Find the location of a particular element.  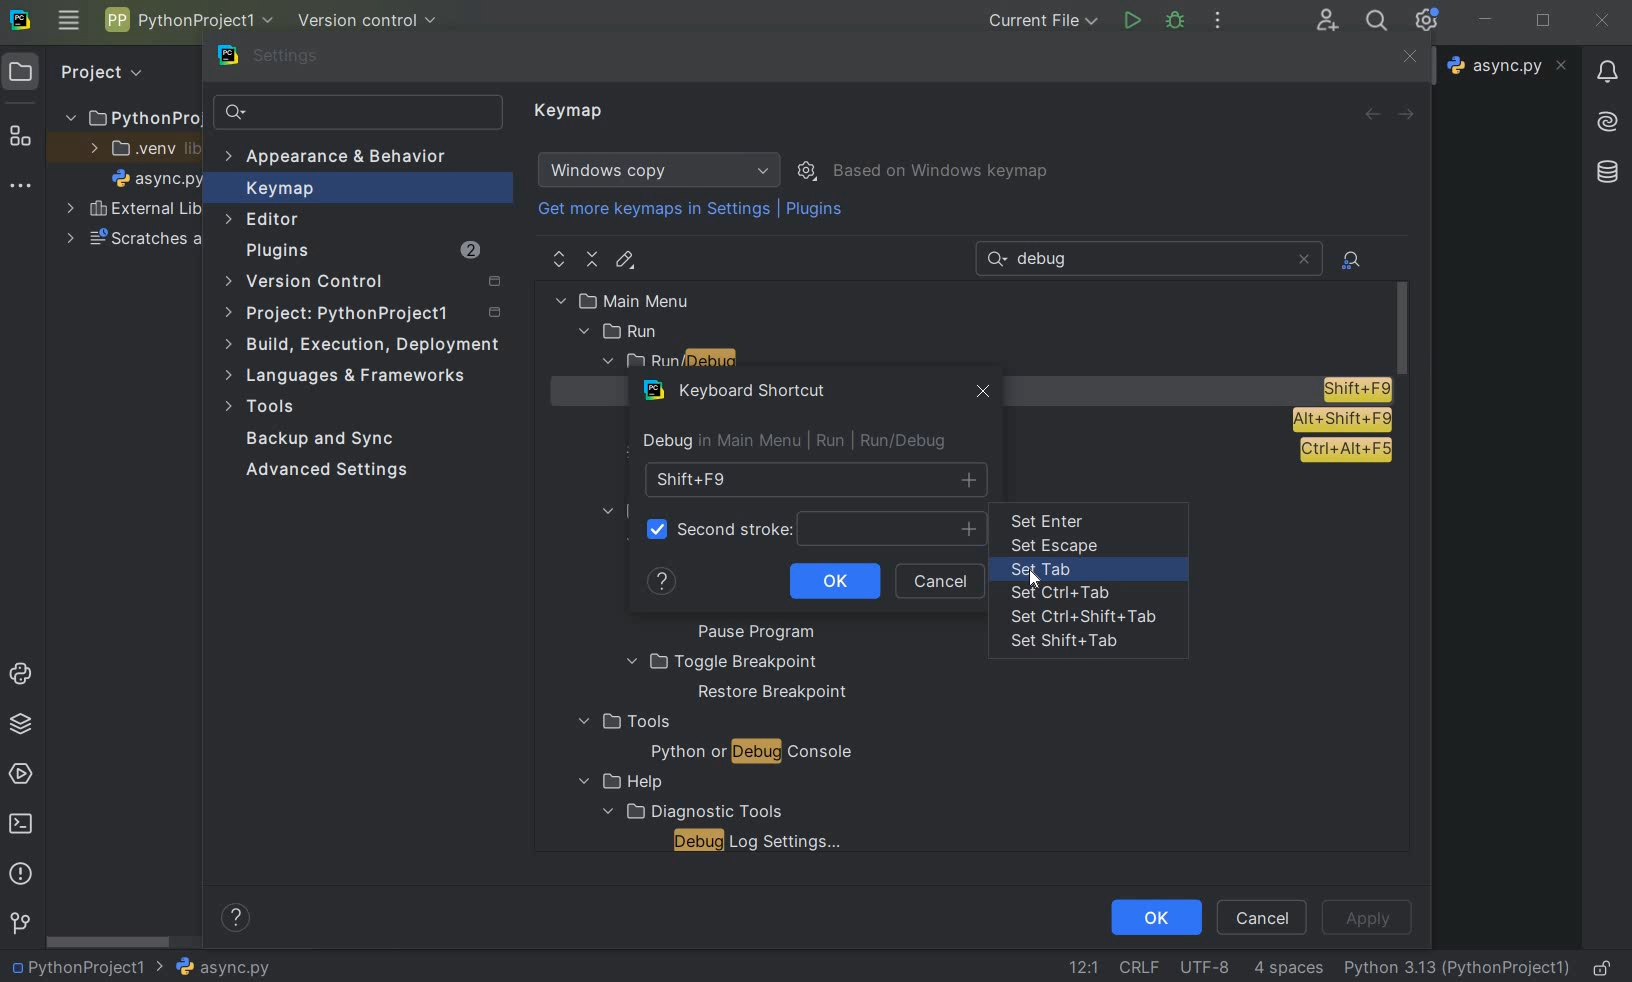

plugins is located at coordinates (361, 253).